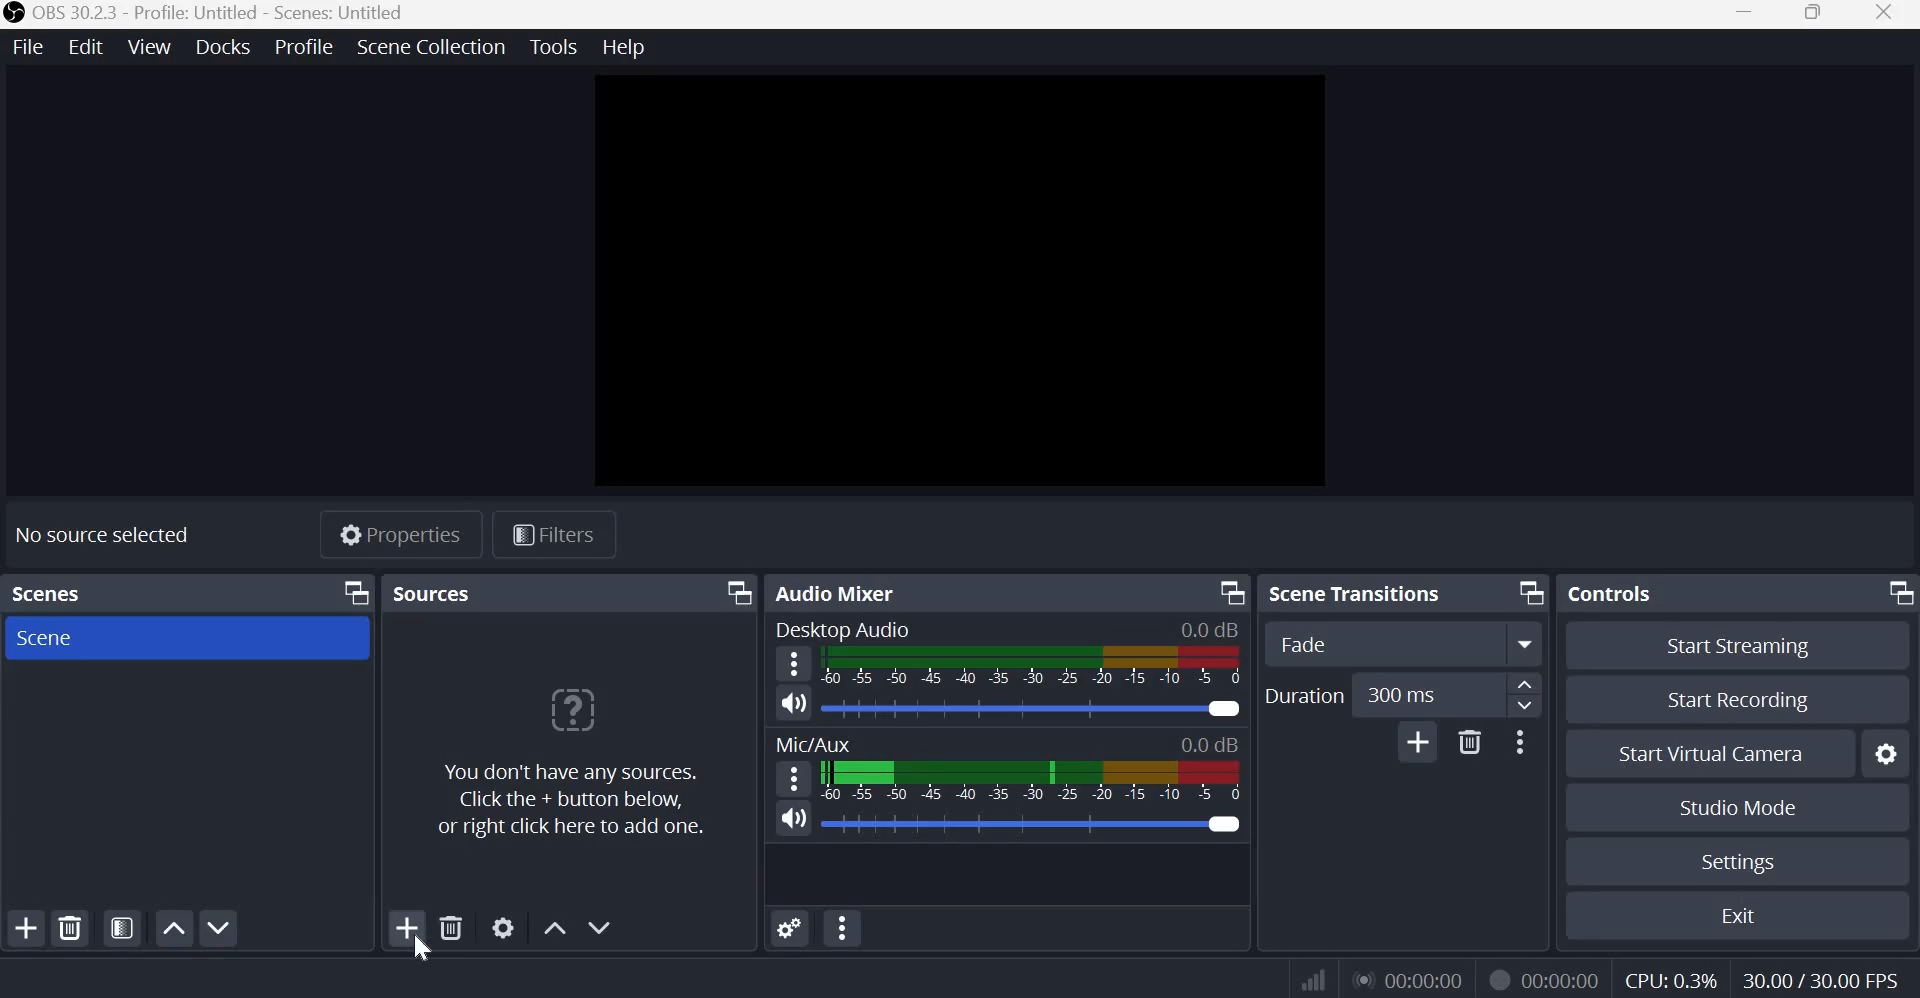 The image size is (1920, 998). I want to click on Duration, so click(1303, 695).